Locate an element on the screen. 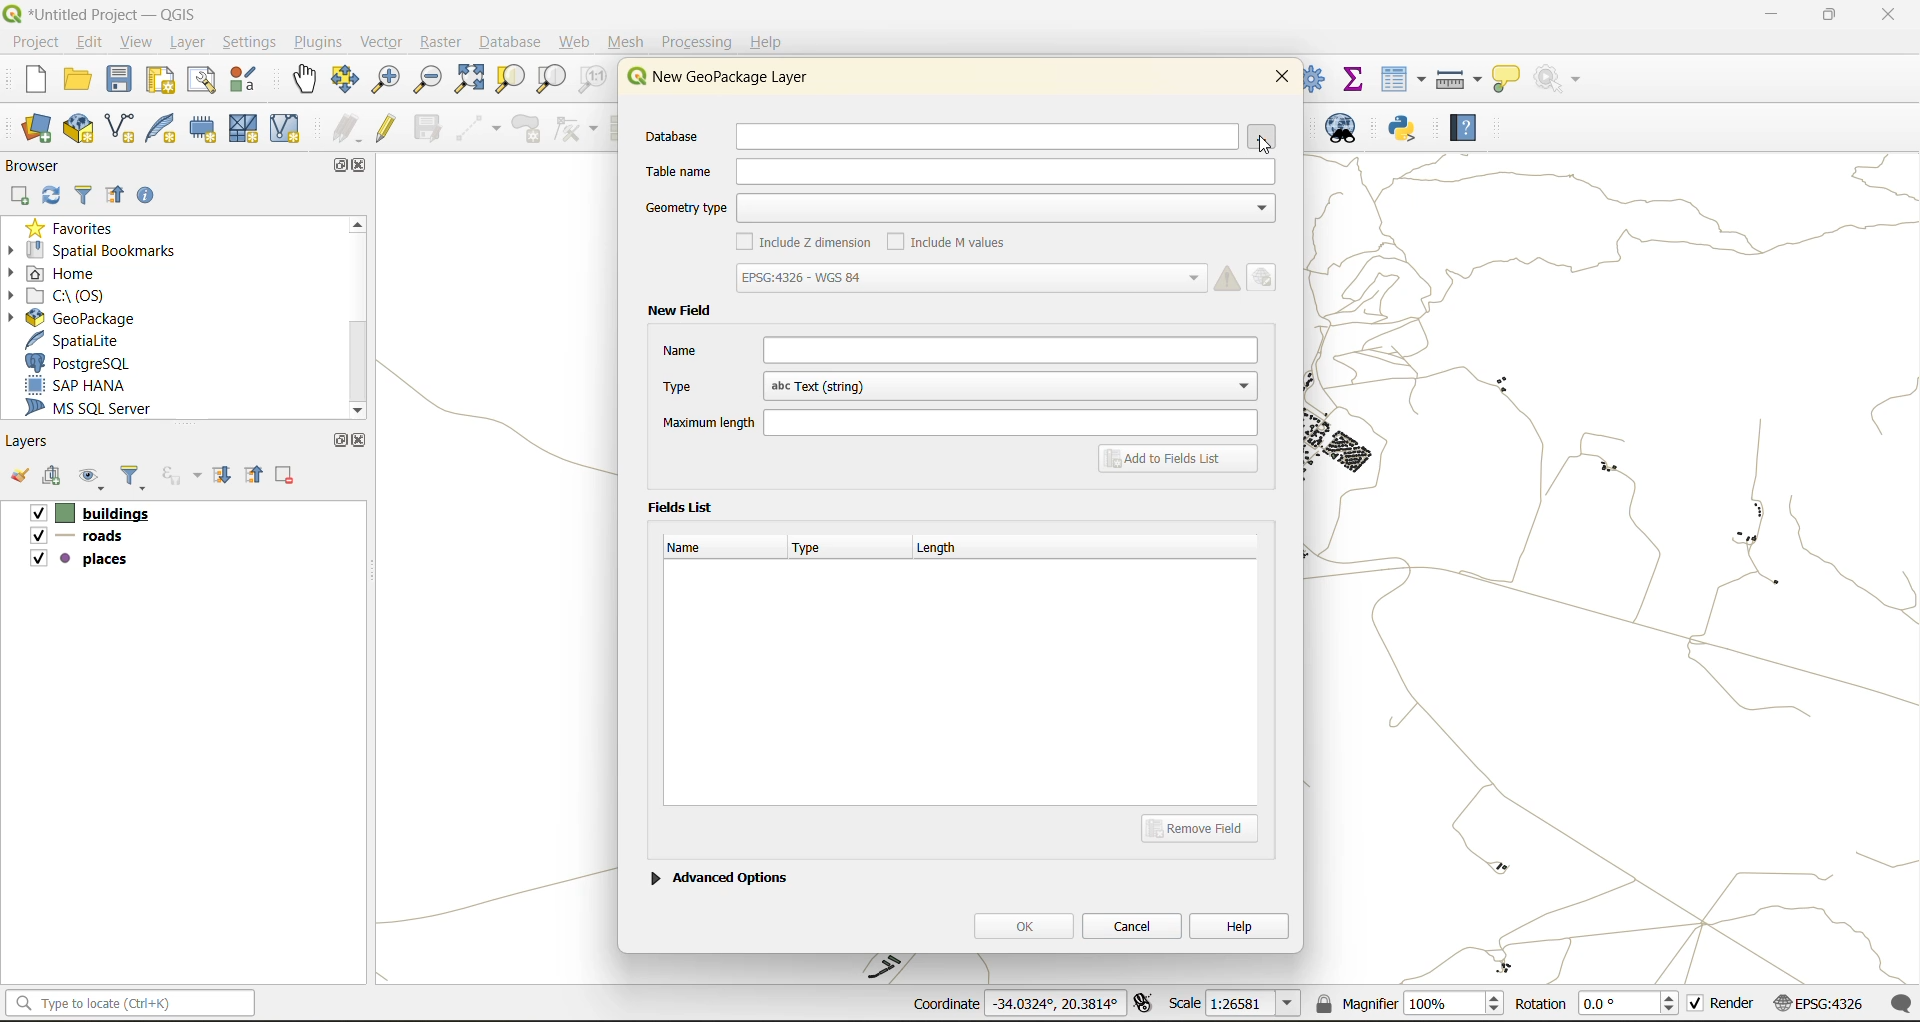 This screenshot has height=1022, width=1920. new is located at coordinates (25, 82).